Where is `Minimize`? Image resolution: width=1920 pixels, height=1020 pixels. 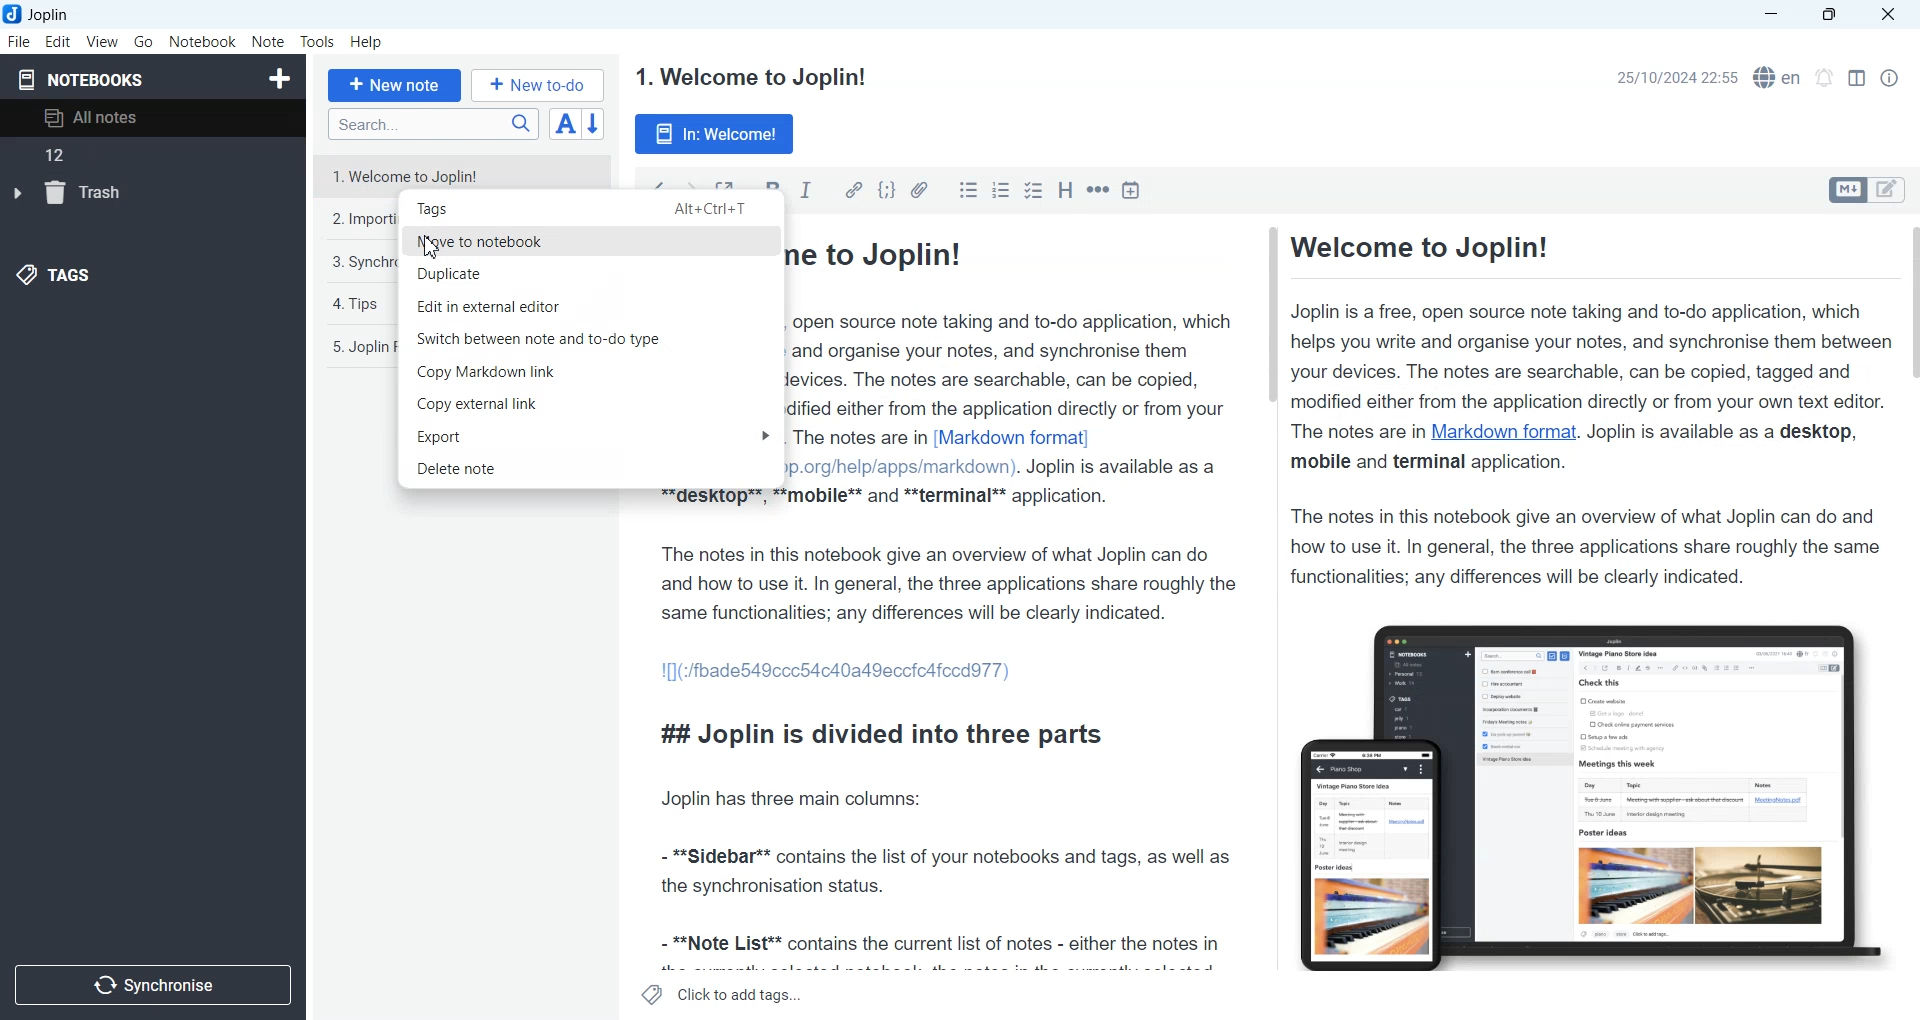 Minimize is located at coordinates (1771, 15).